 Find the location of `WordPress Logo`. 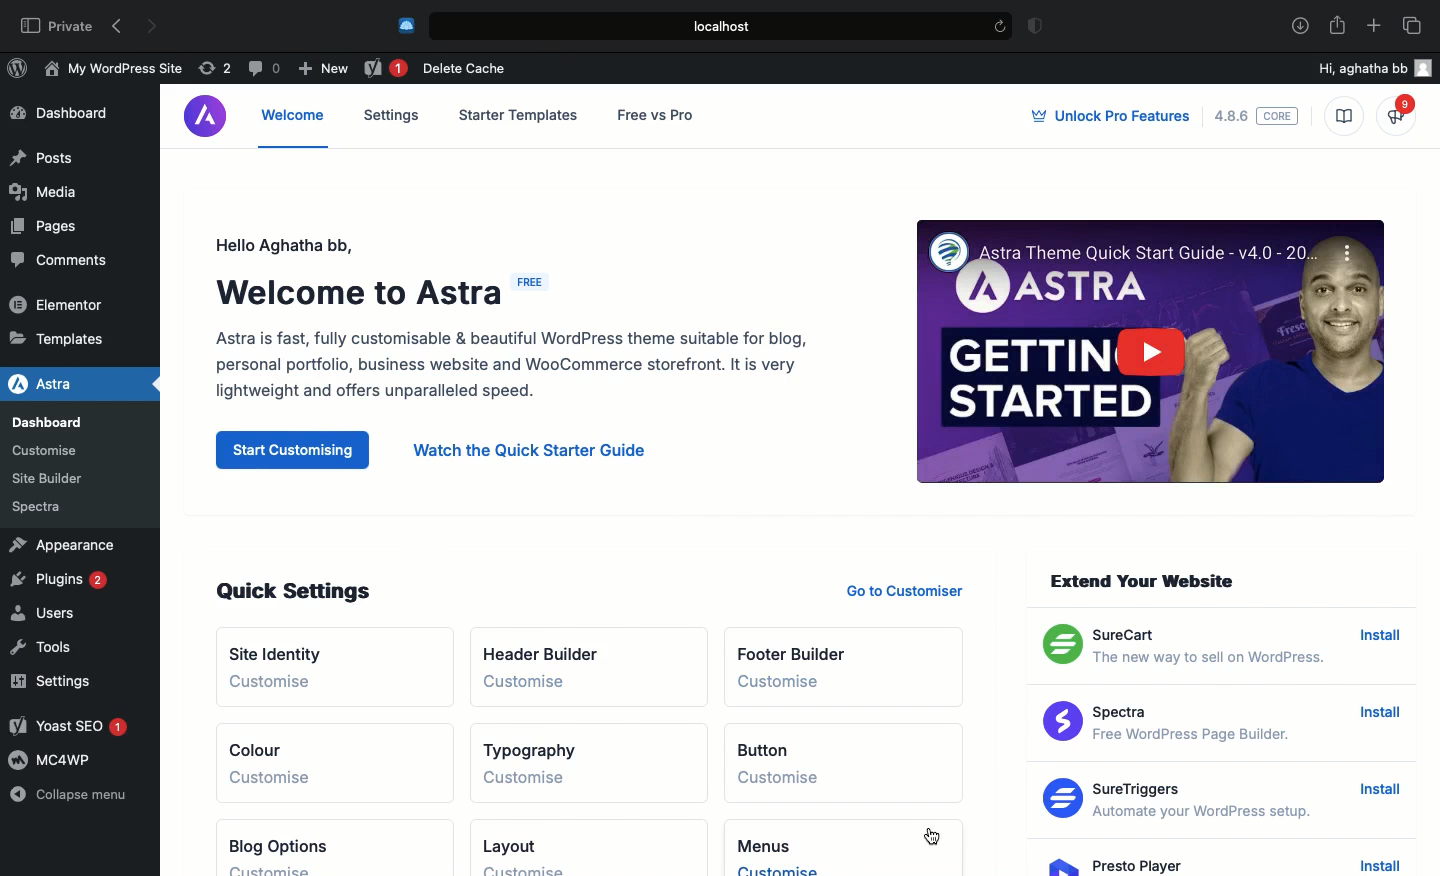

WordPress Logo is located at coordinates (17, 70).